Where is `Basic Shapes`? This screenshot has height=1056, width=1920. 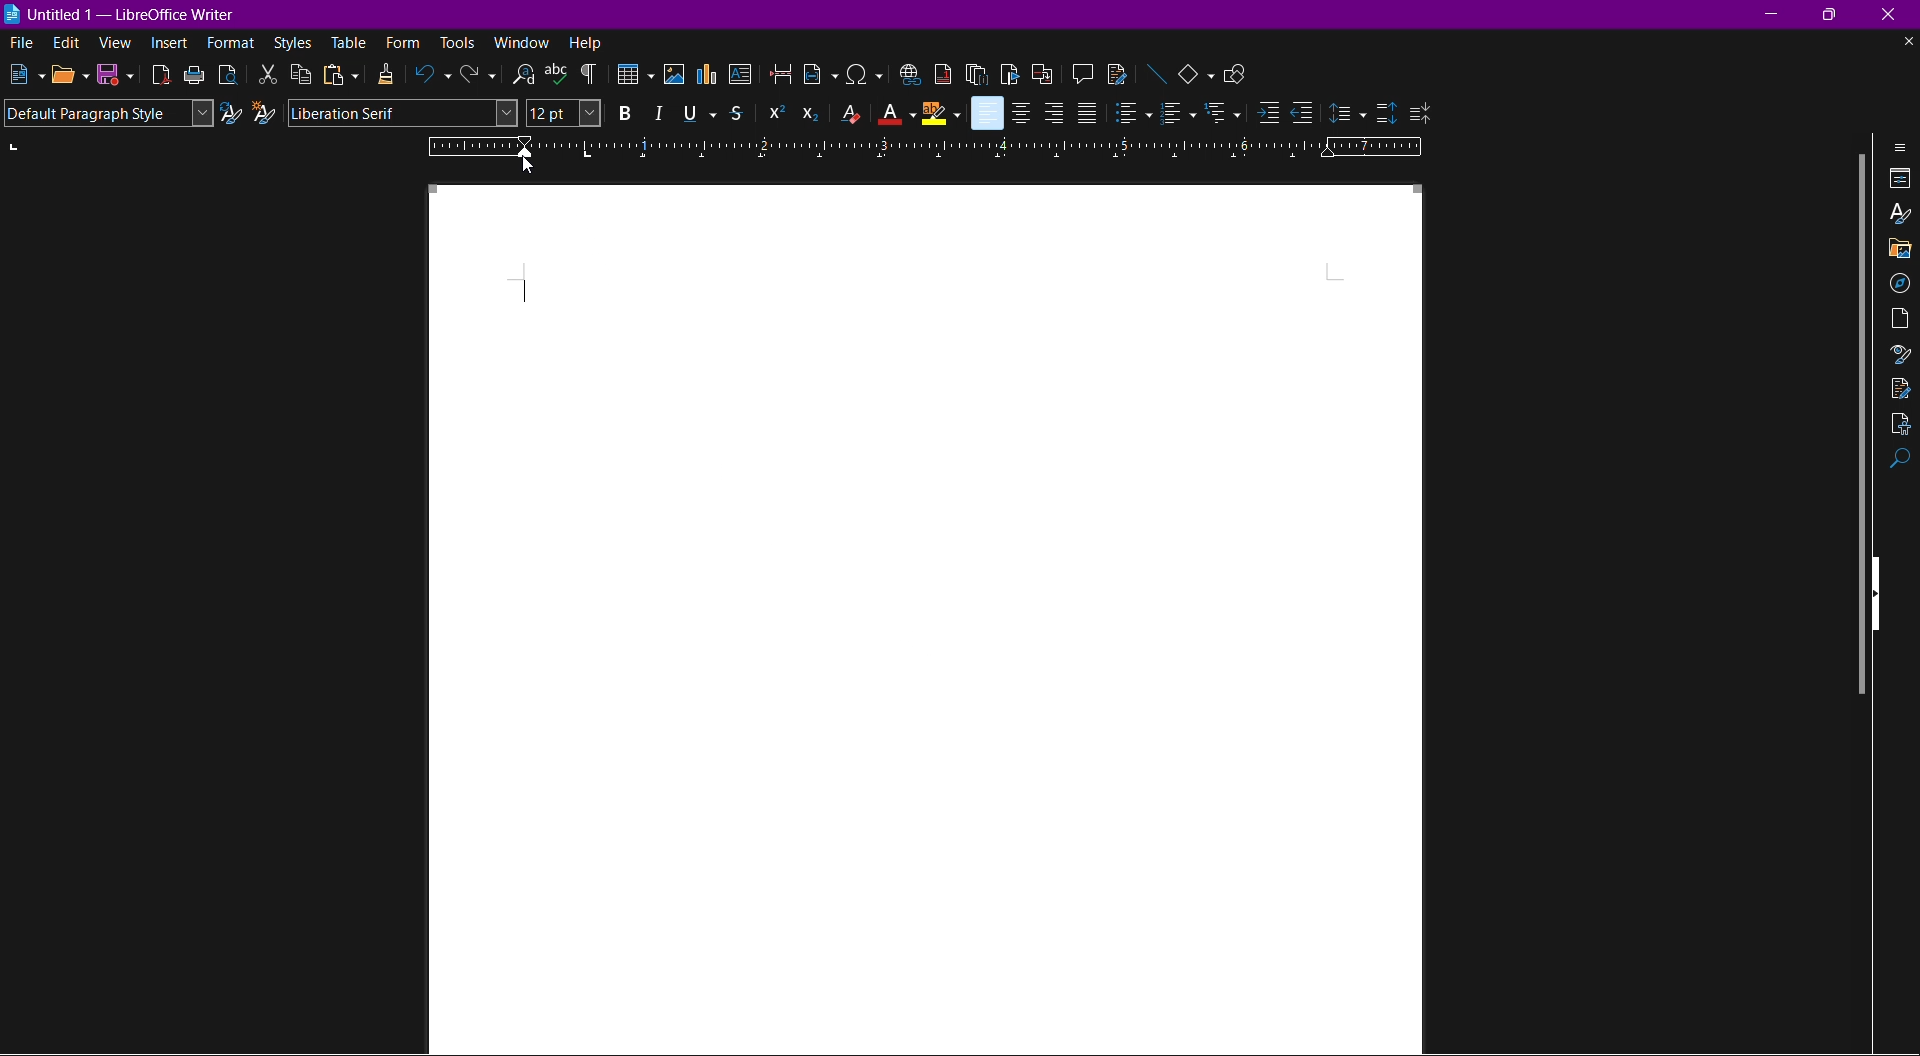
Basic Shapes is located at coordinates (1198, 72).